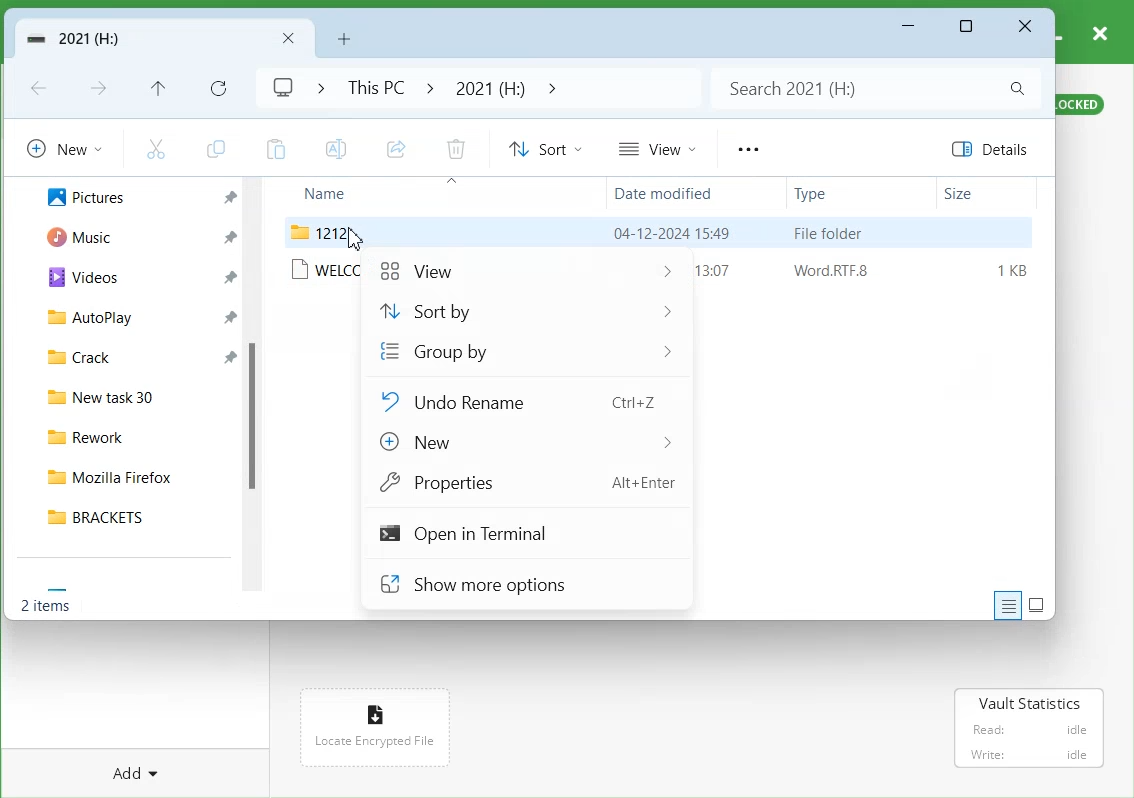  Describe the element at coordinates (545, 148) in the screenshot. I see `Sort` at that location.